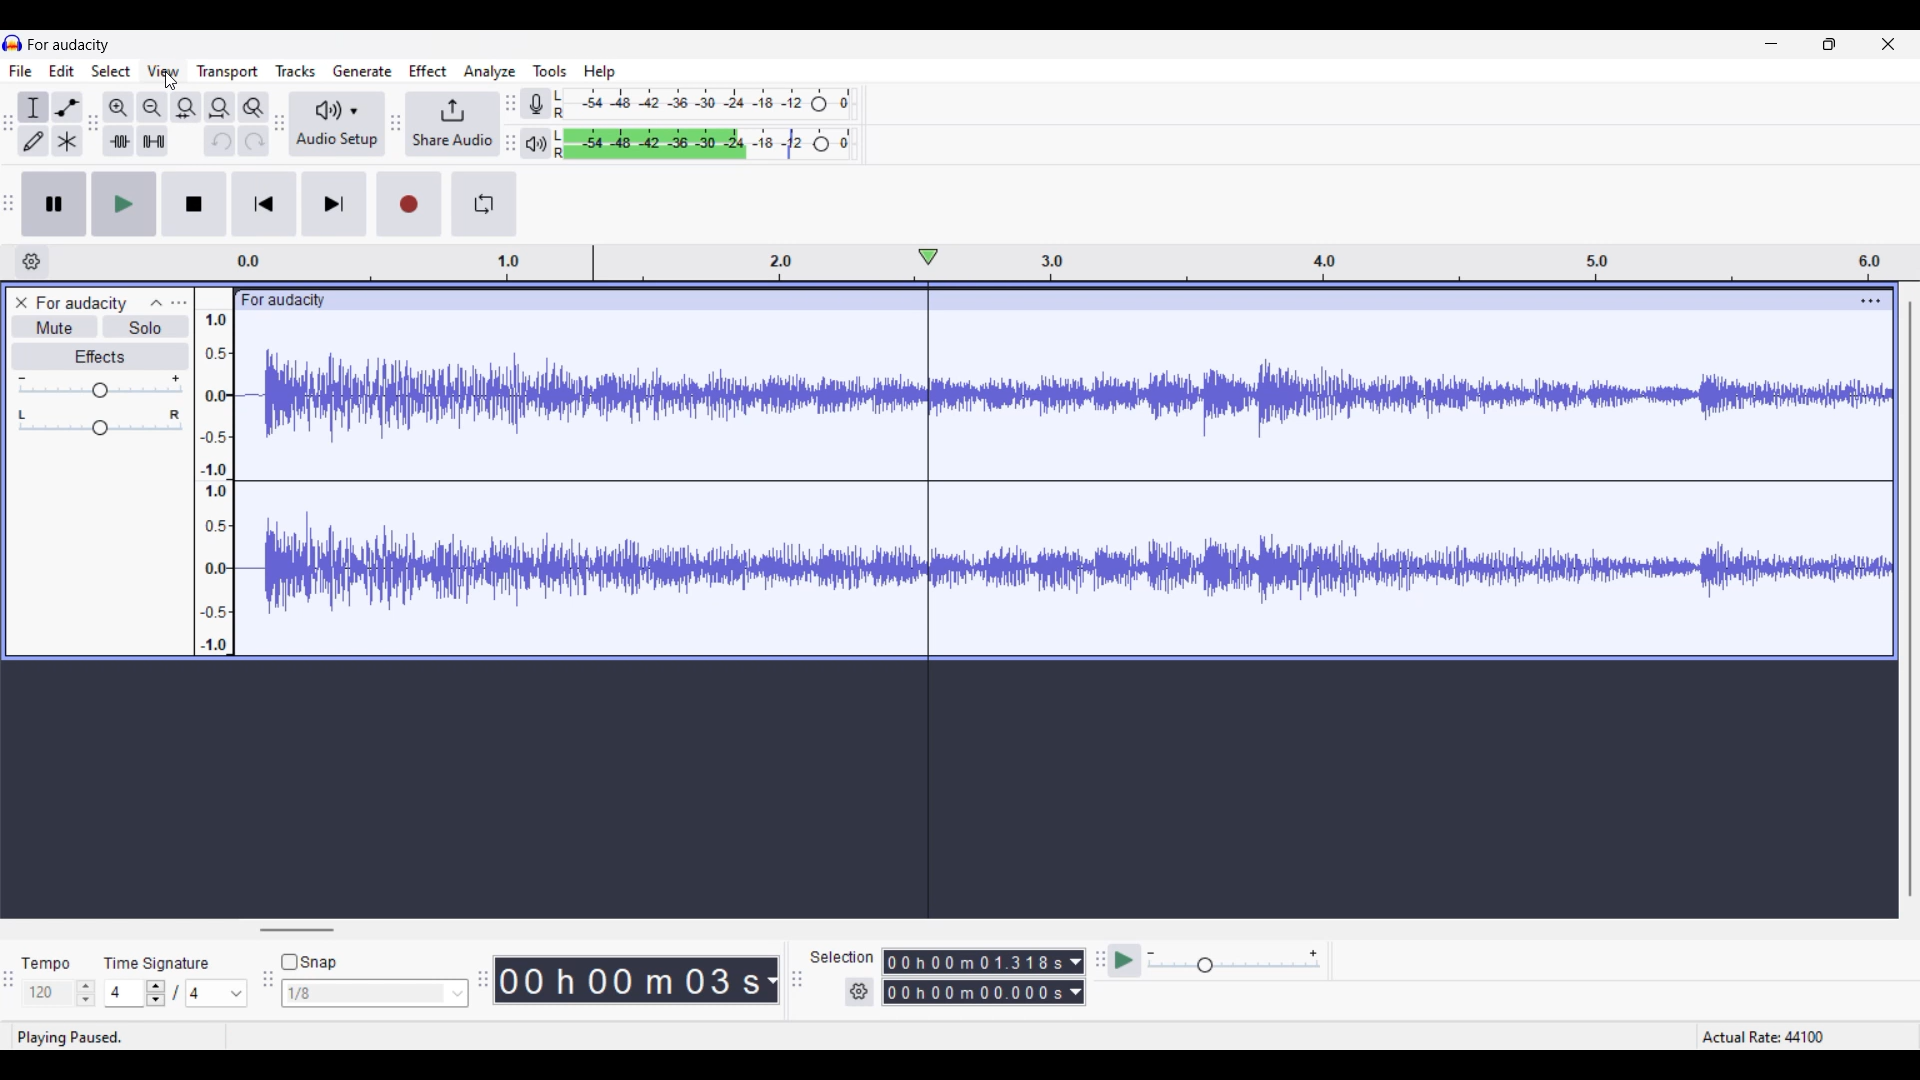 This screenshot has height=1080, width=1920. Describe the element at coordinates (1888, 44) in the screenshot. I see `Close interface` at that location.